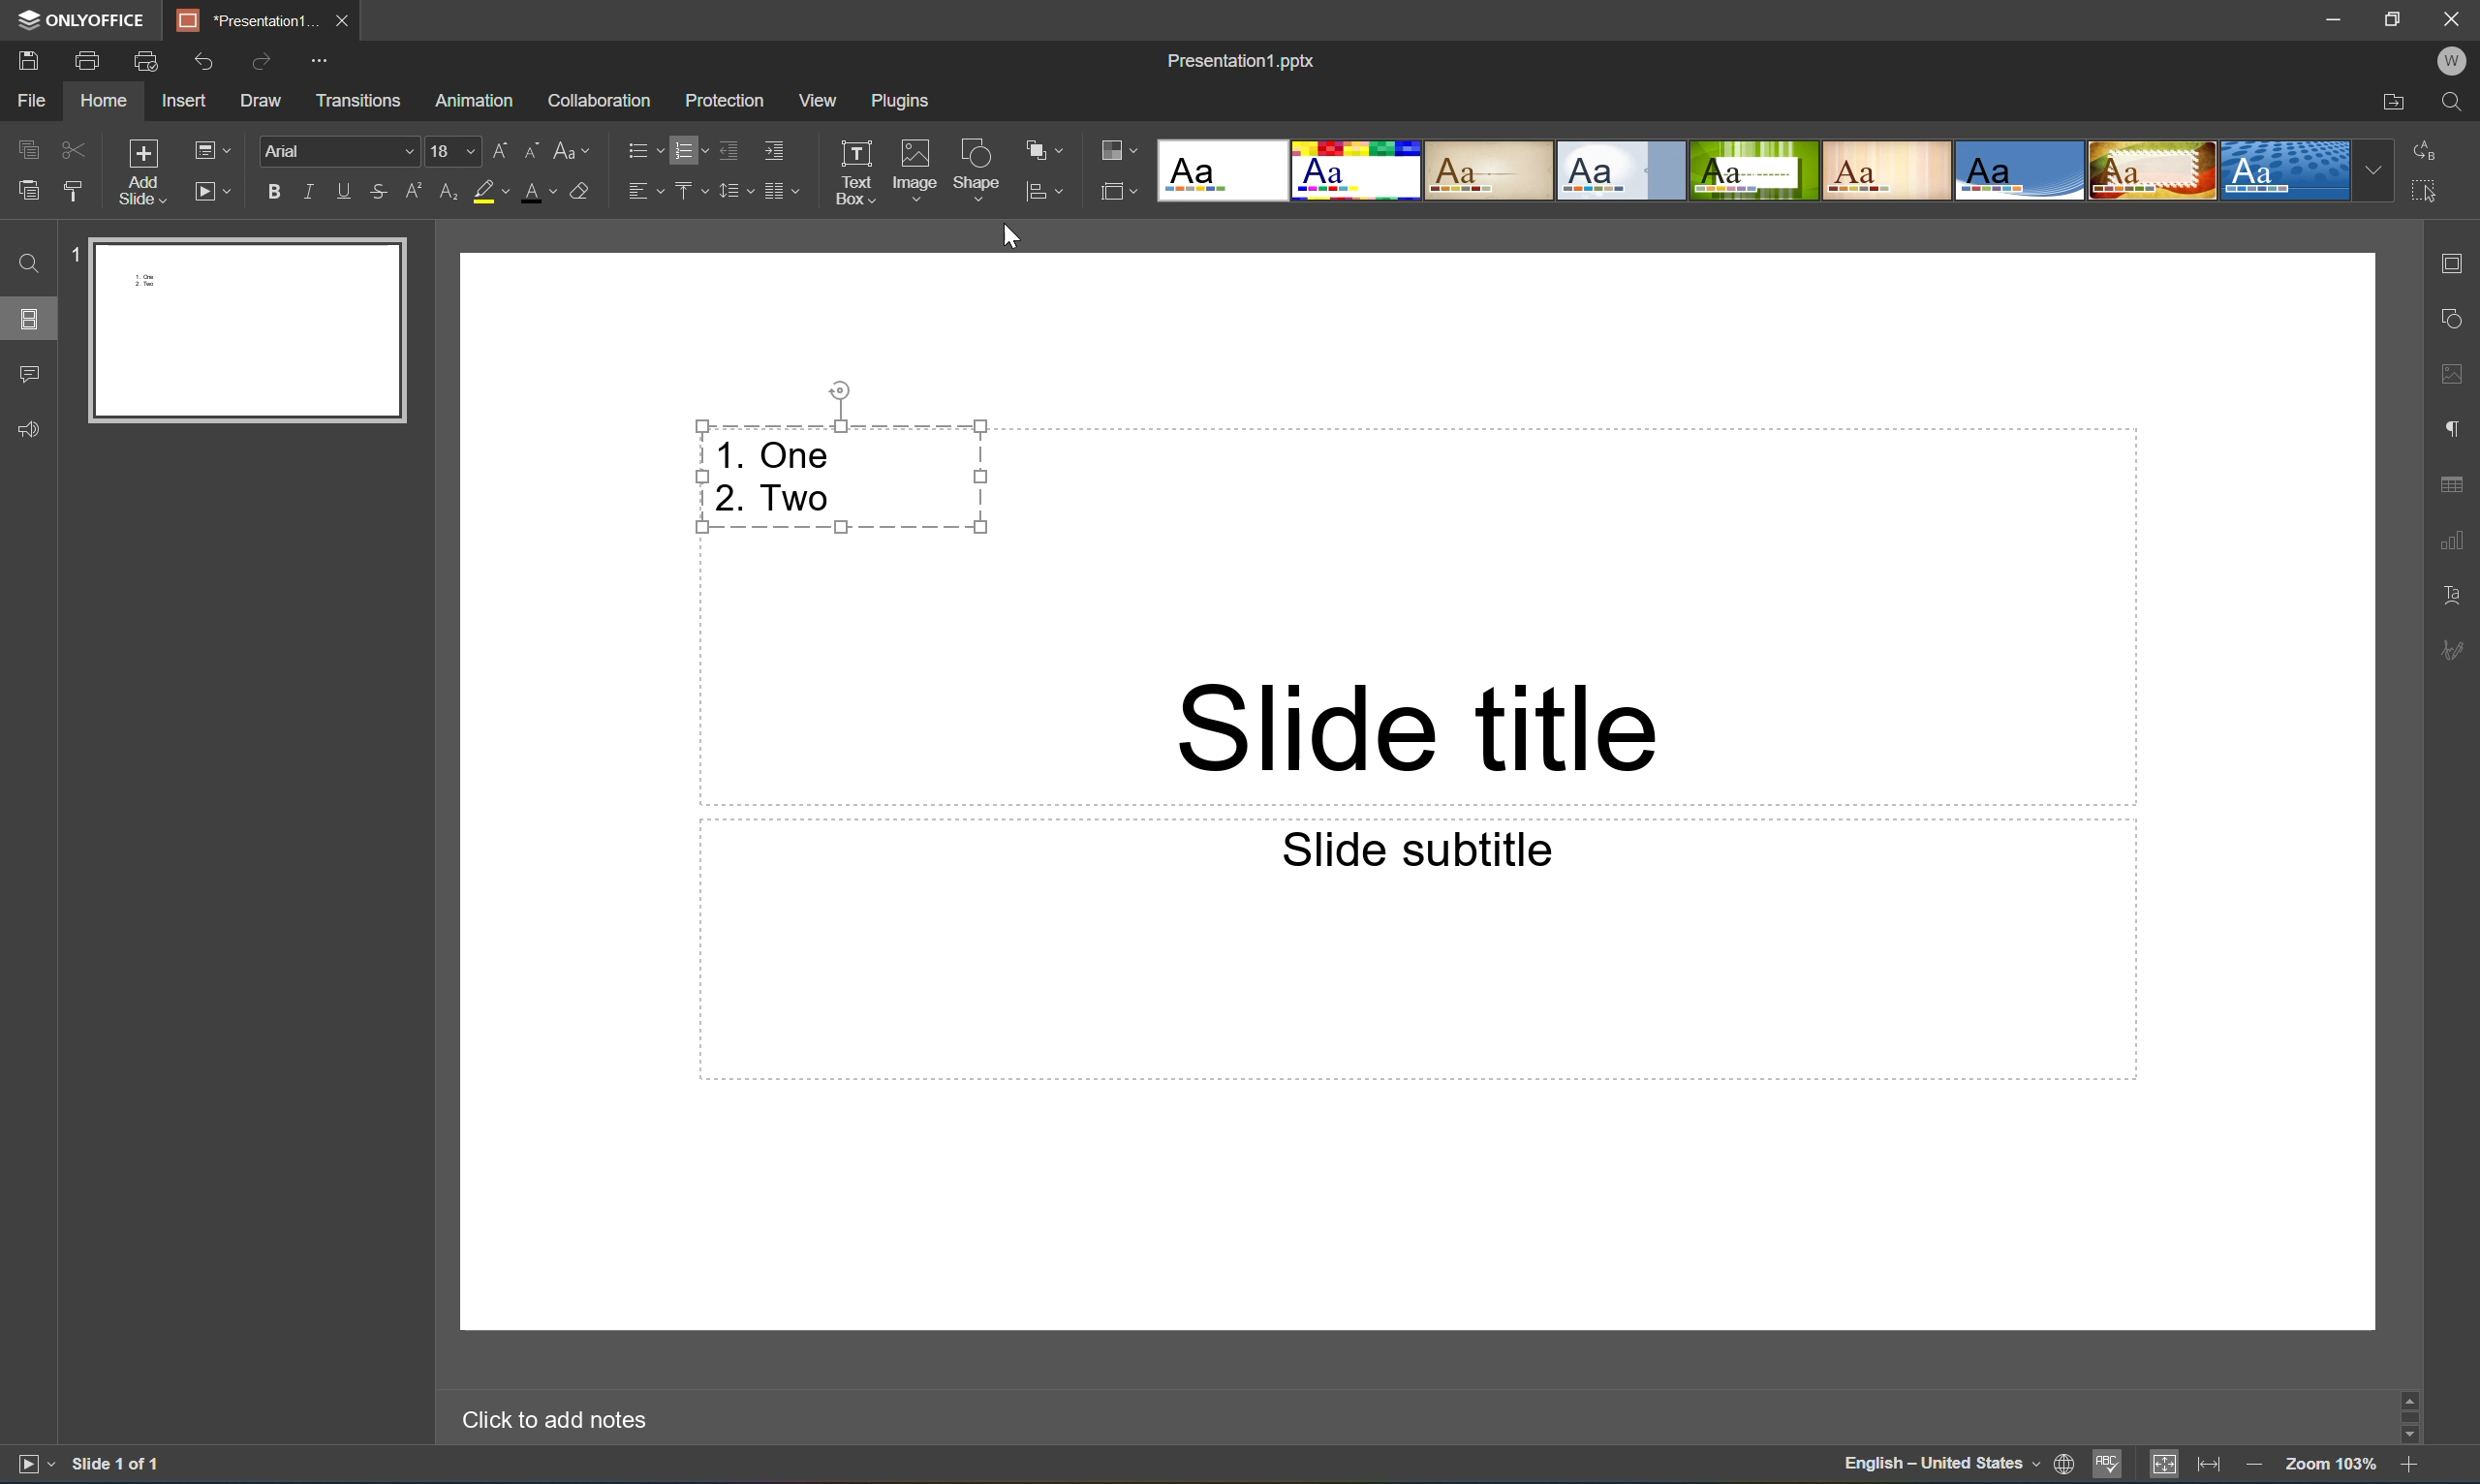  I want to click on Increase indent, so click(774, 152).